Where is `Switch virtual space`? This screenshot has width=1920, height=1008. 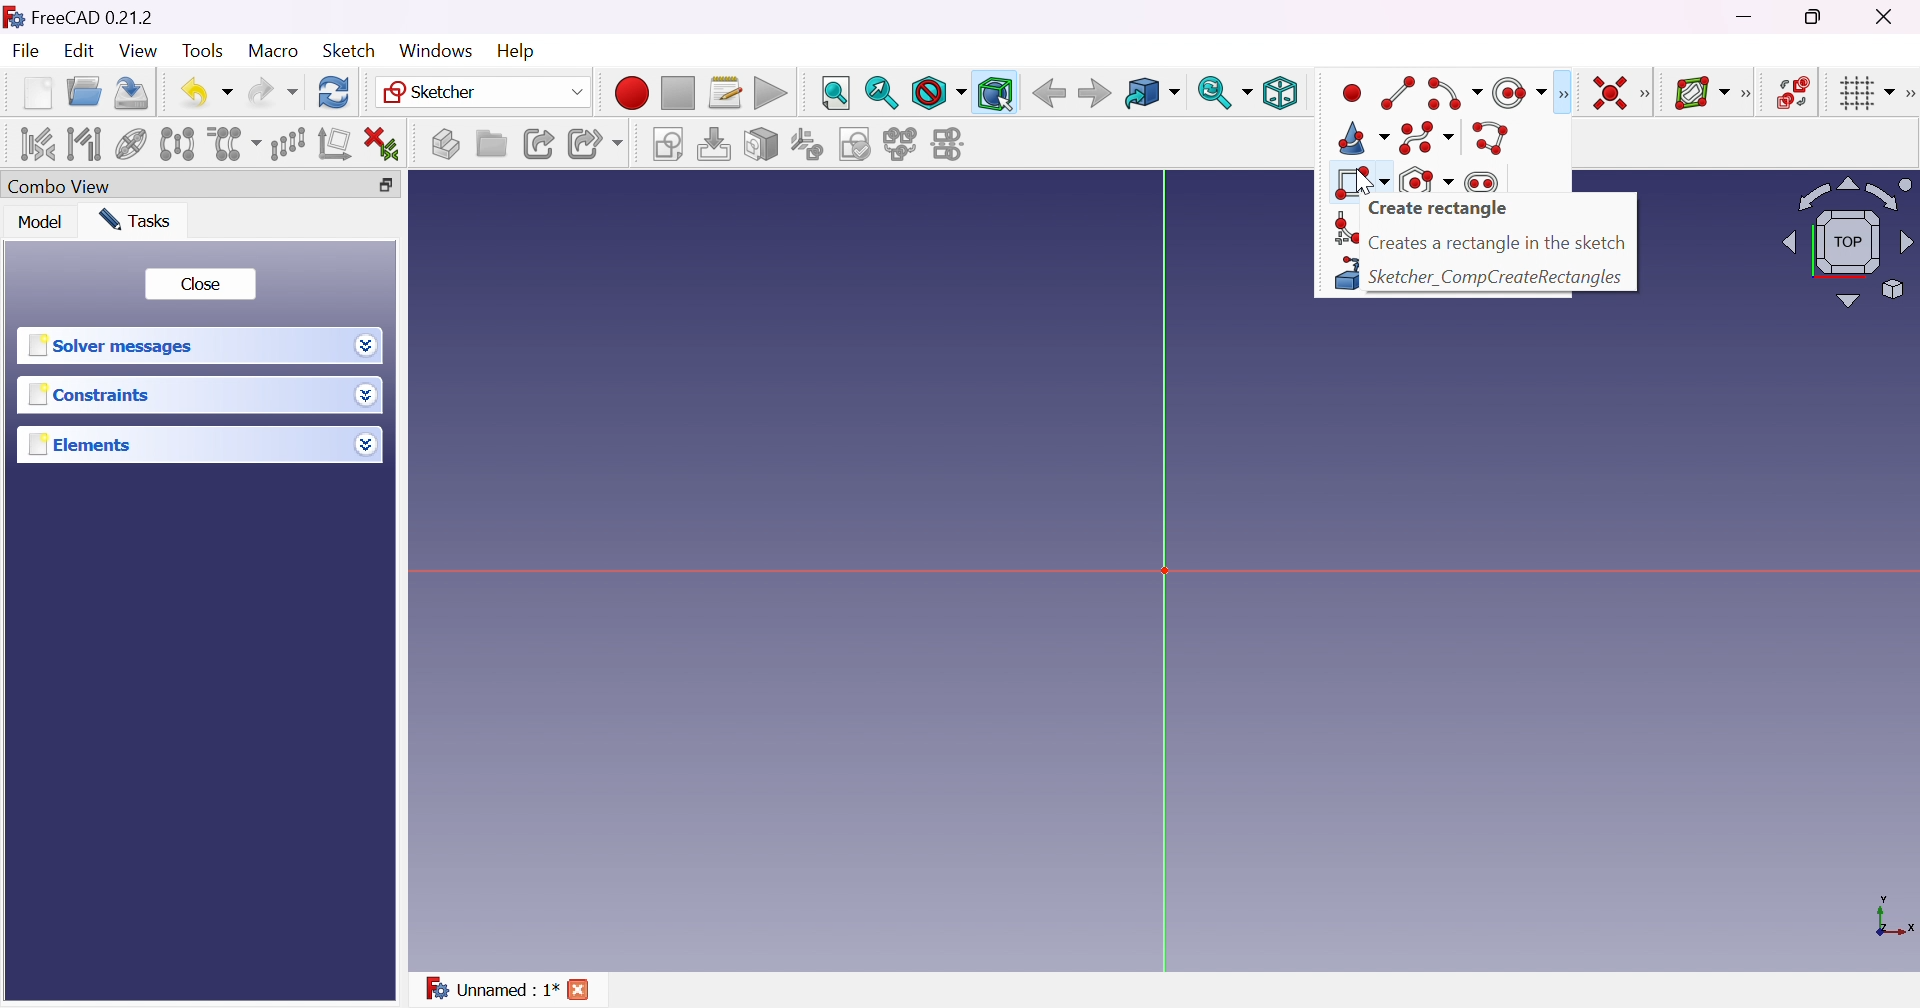 Switch virtual space is located at coordinates (1793, 94).